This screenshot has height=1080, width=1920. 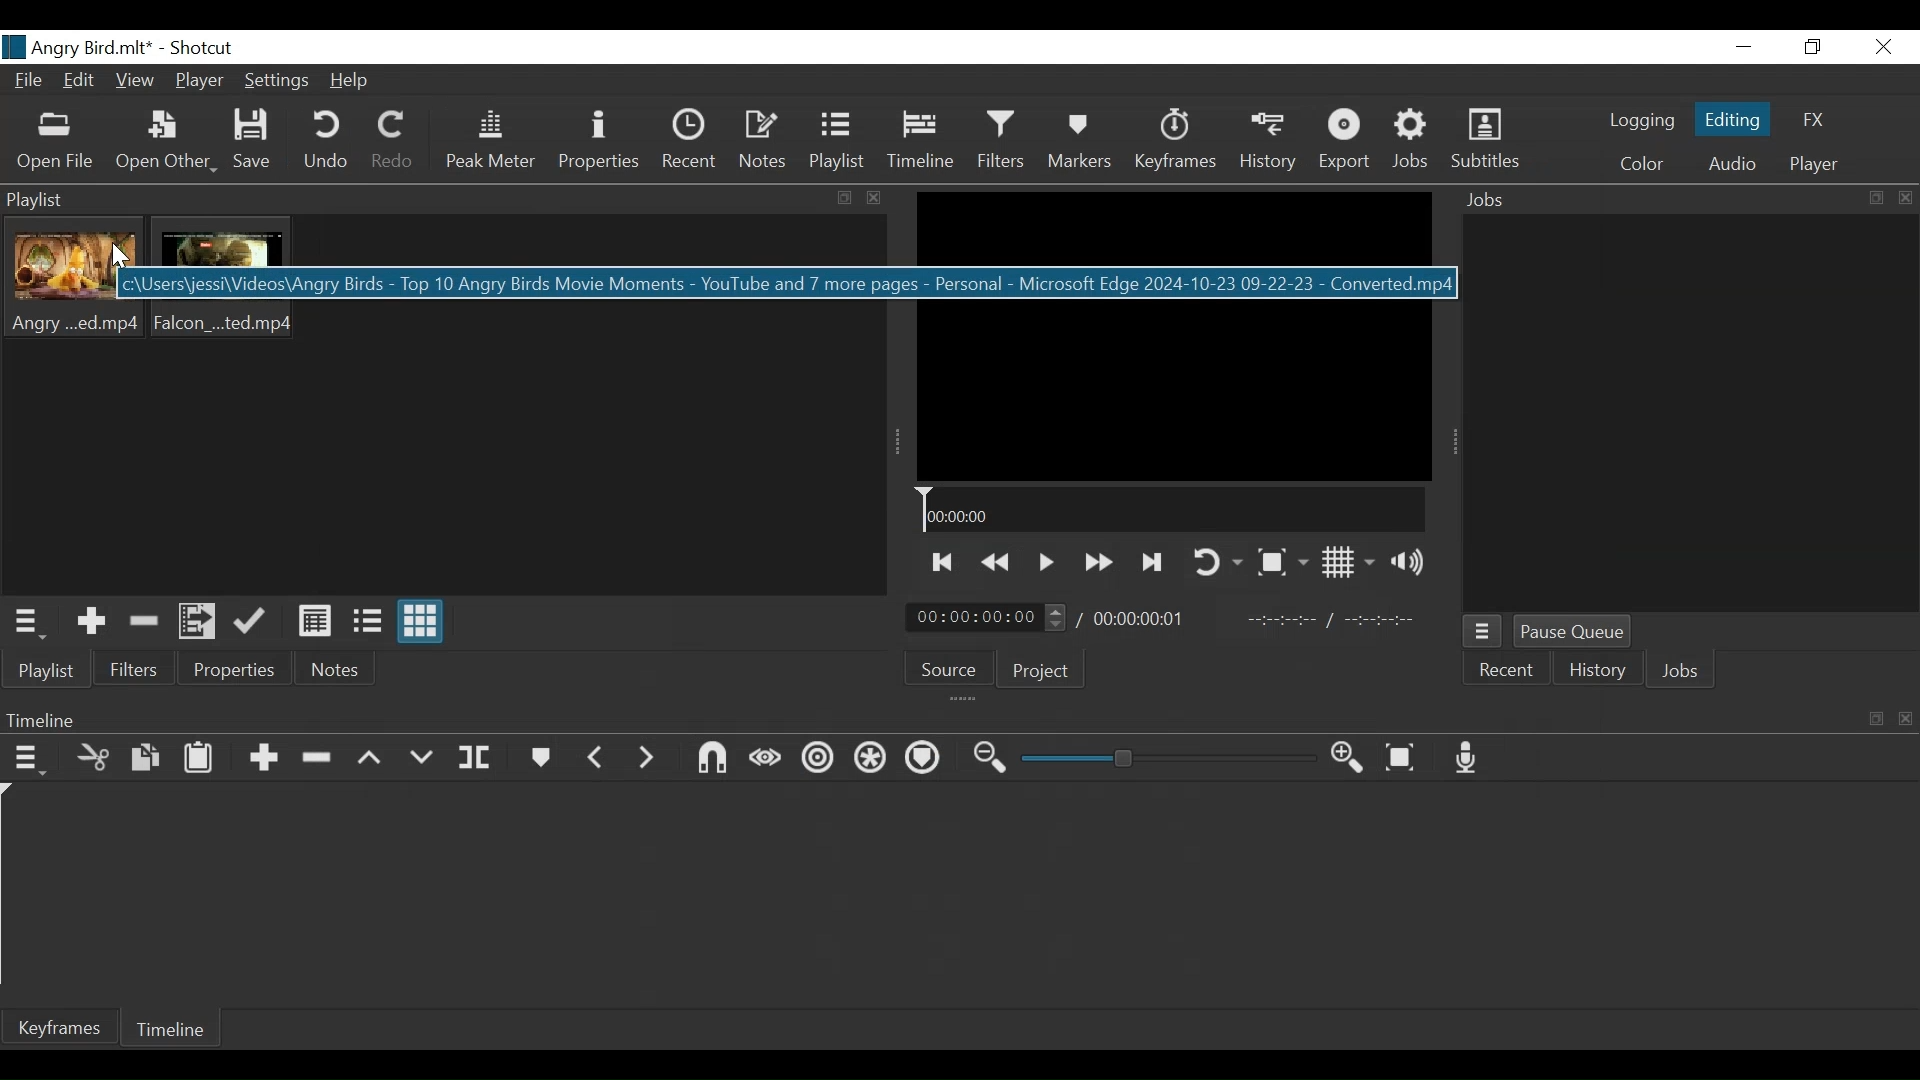 I want to click on View as icons, so click(x=421, y=620).